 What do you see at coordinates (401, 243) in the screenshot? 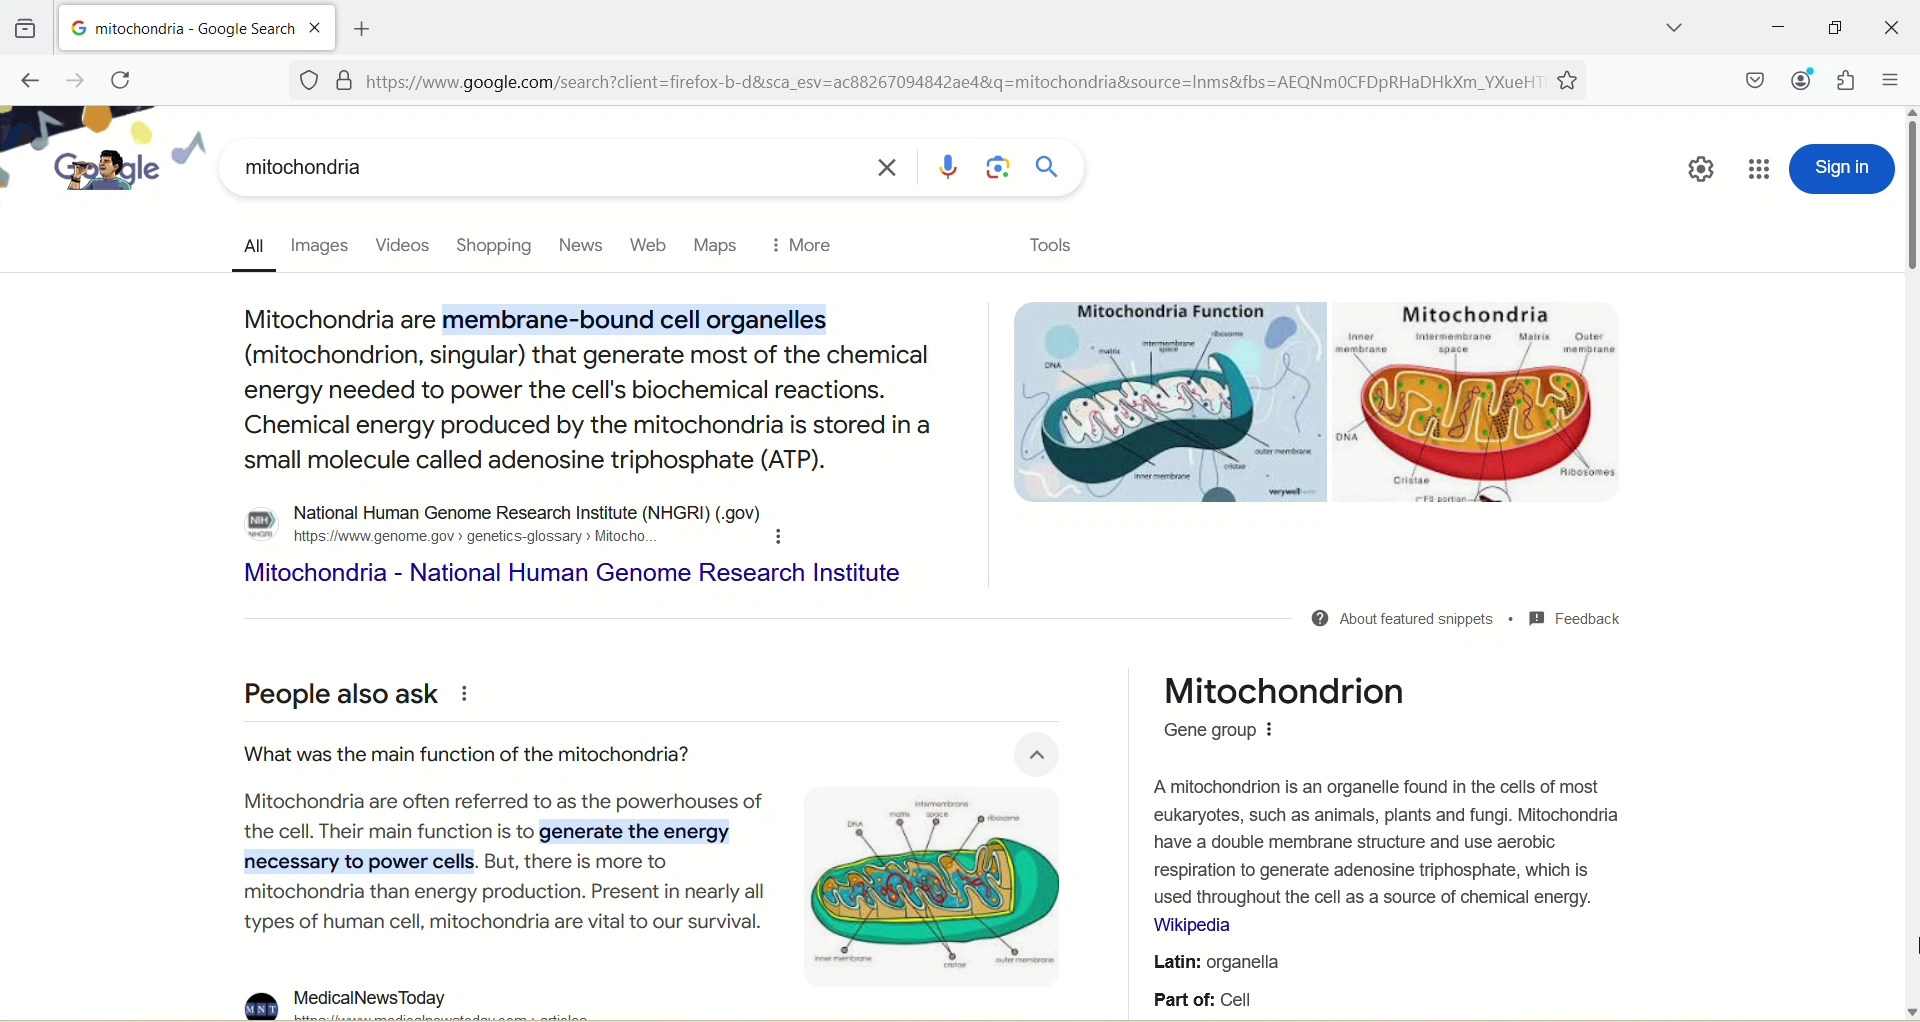
I see `videos` at bounding box center [401, 243].